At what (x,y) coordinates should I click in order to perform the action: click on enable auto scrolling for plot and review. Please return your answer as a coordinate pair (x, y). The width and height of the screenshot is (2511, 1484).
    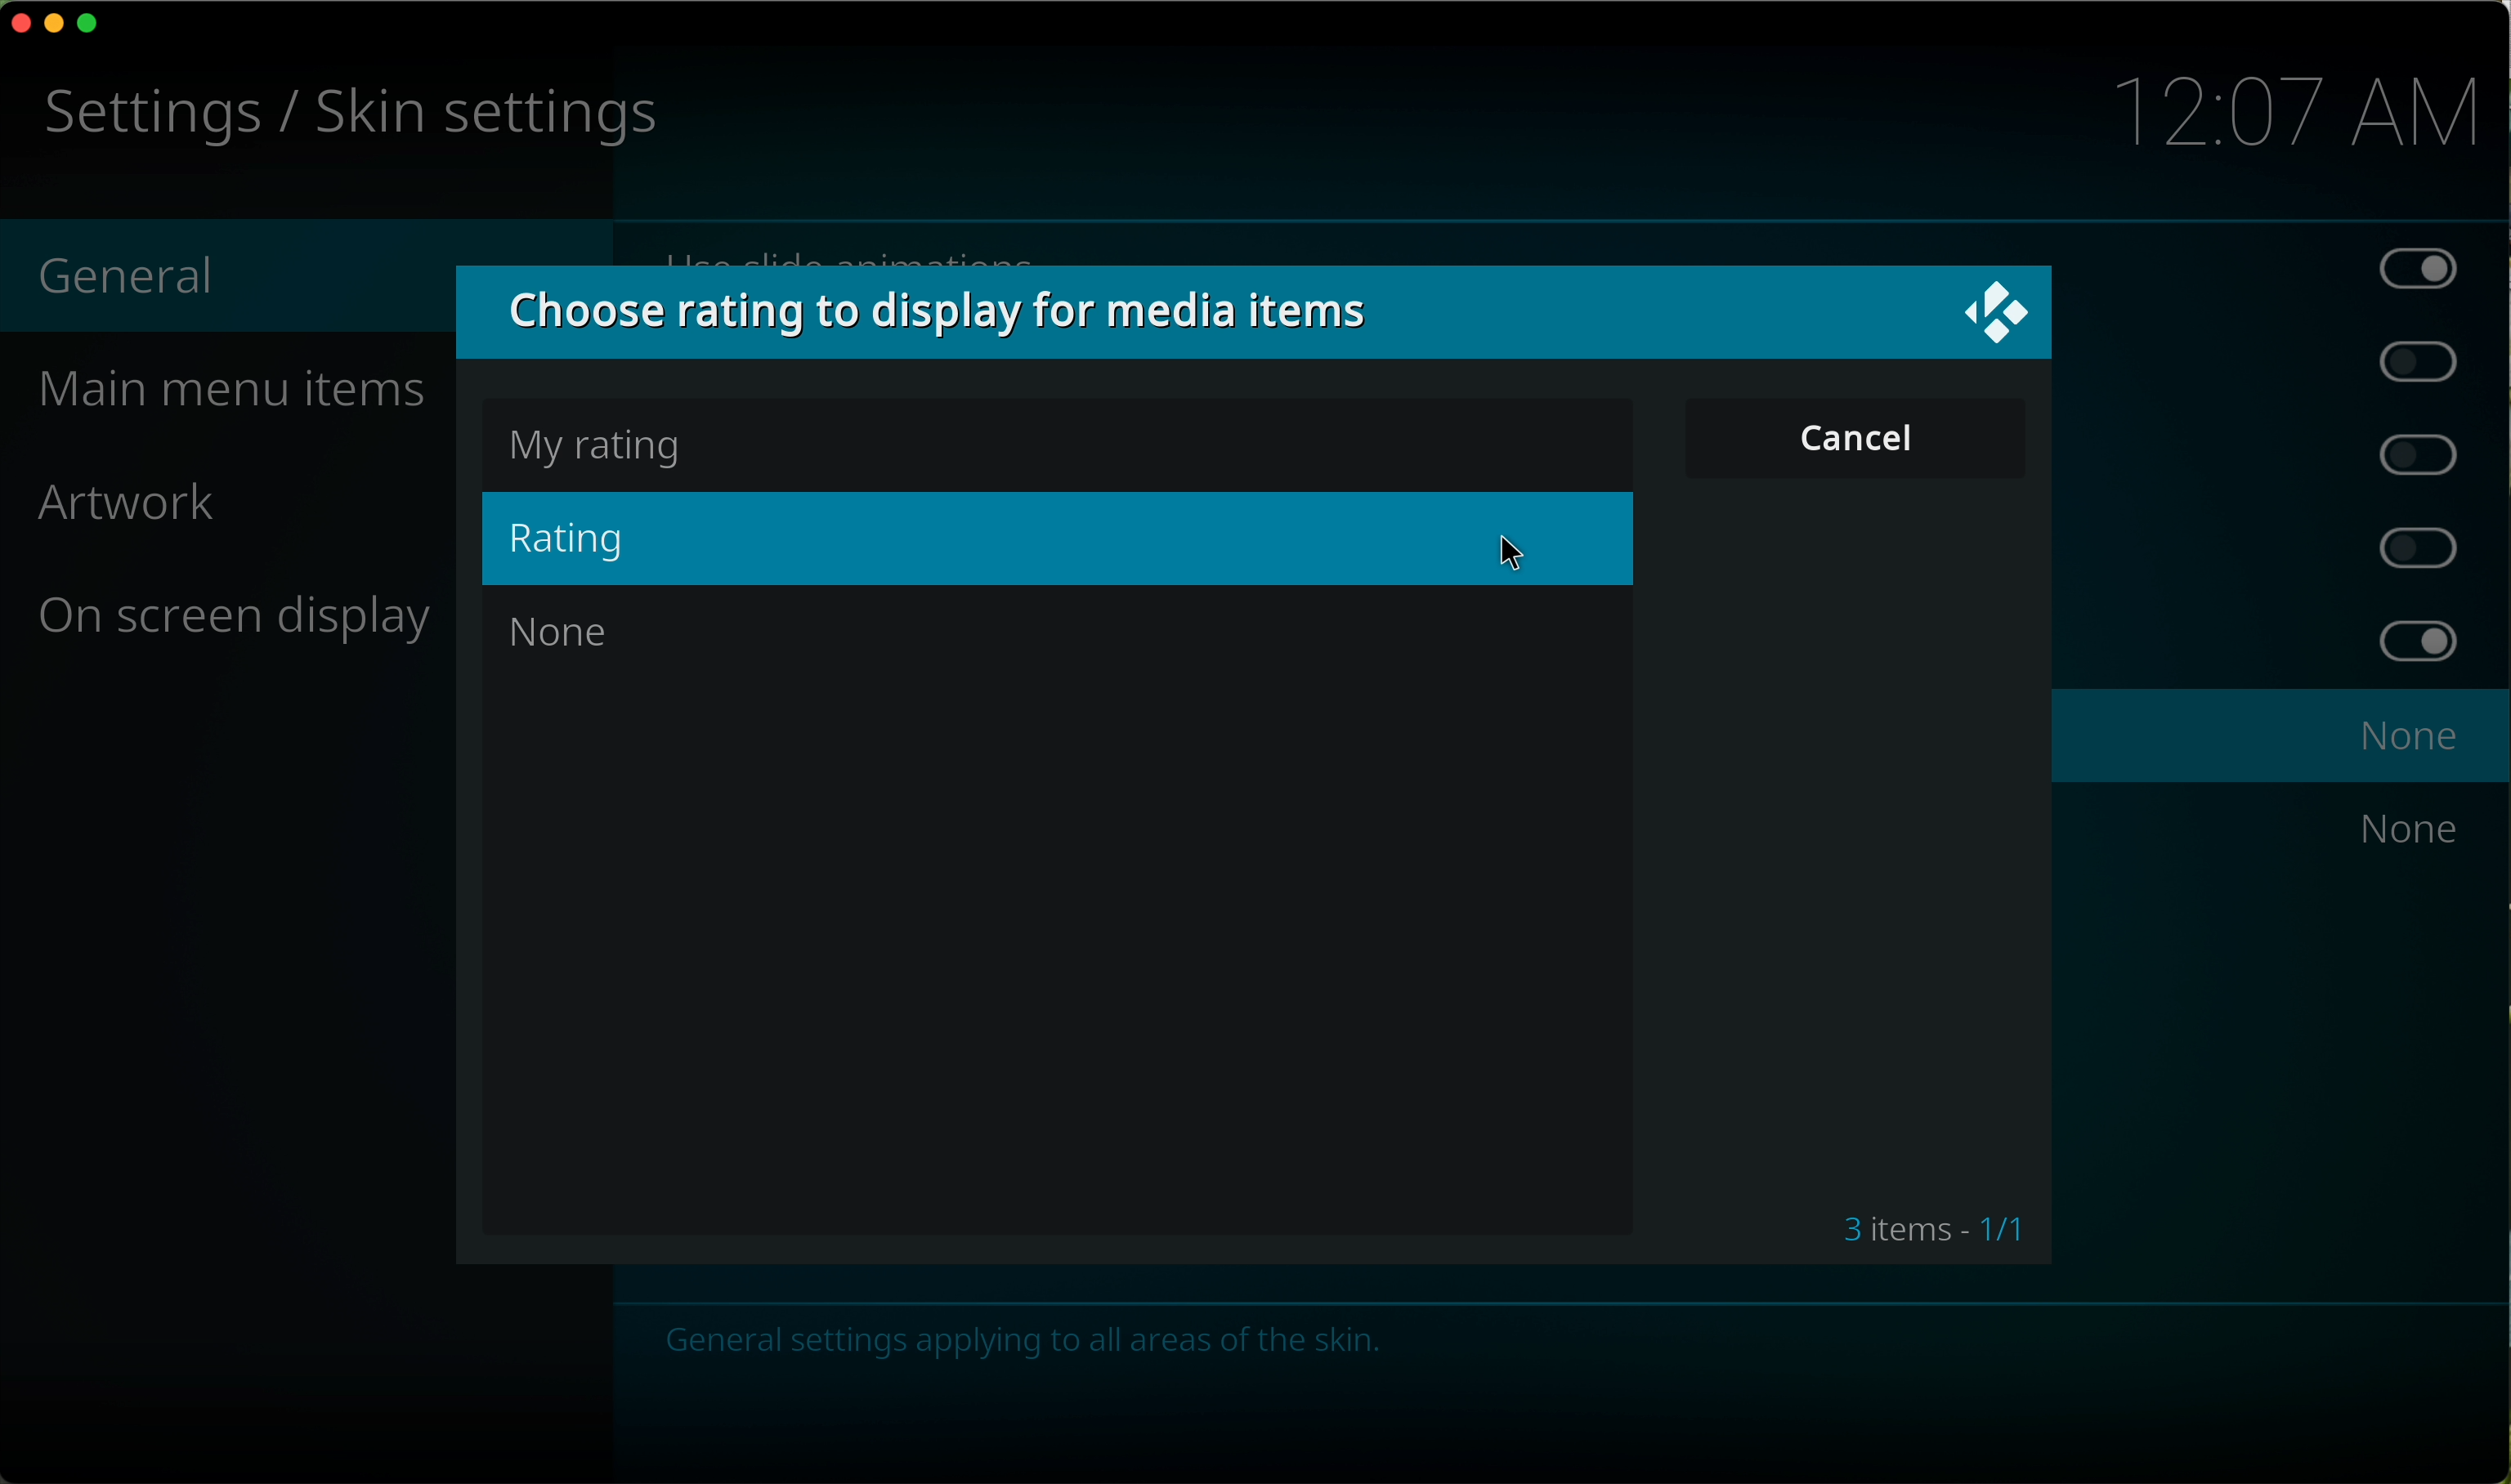
    Looking at the image, I should click on (2401, 359).